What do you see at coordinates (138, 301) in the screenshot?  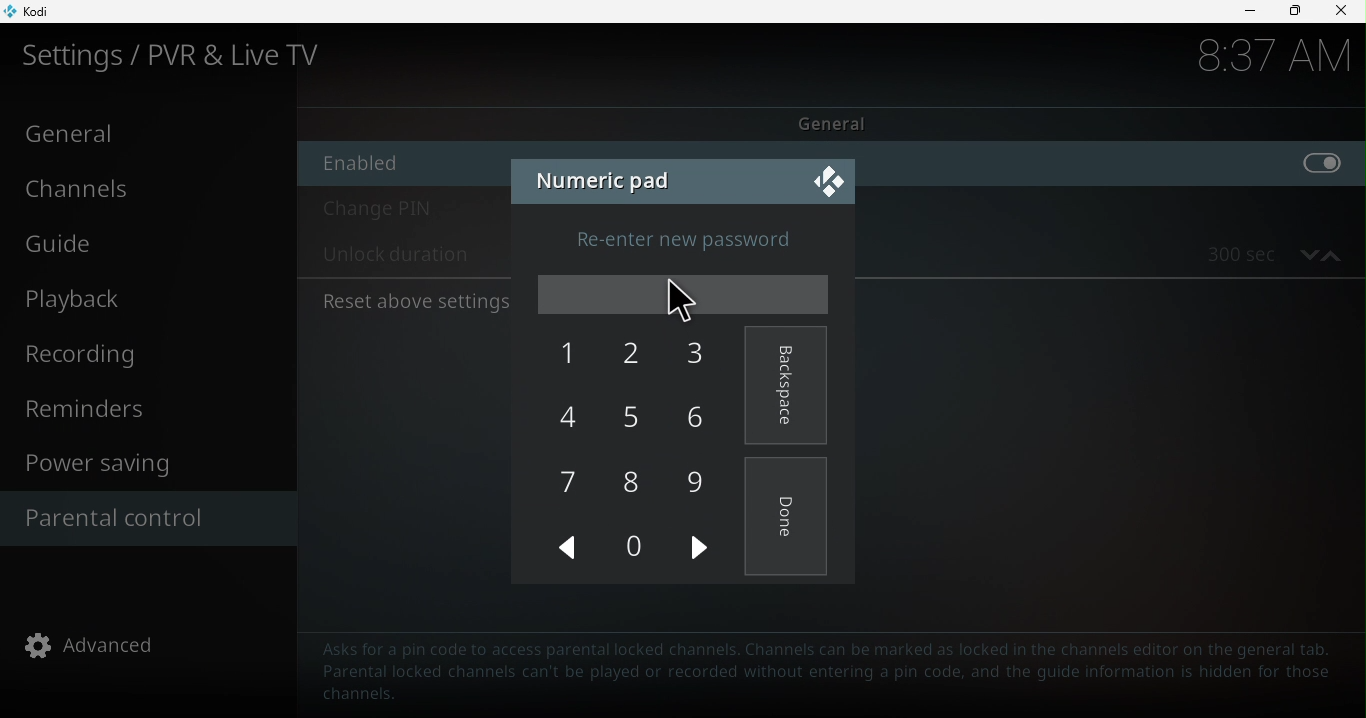 I see `Playback` at bounding box center [138, 301].